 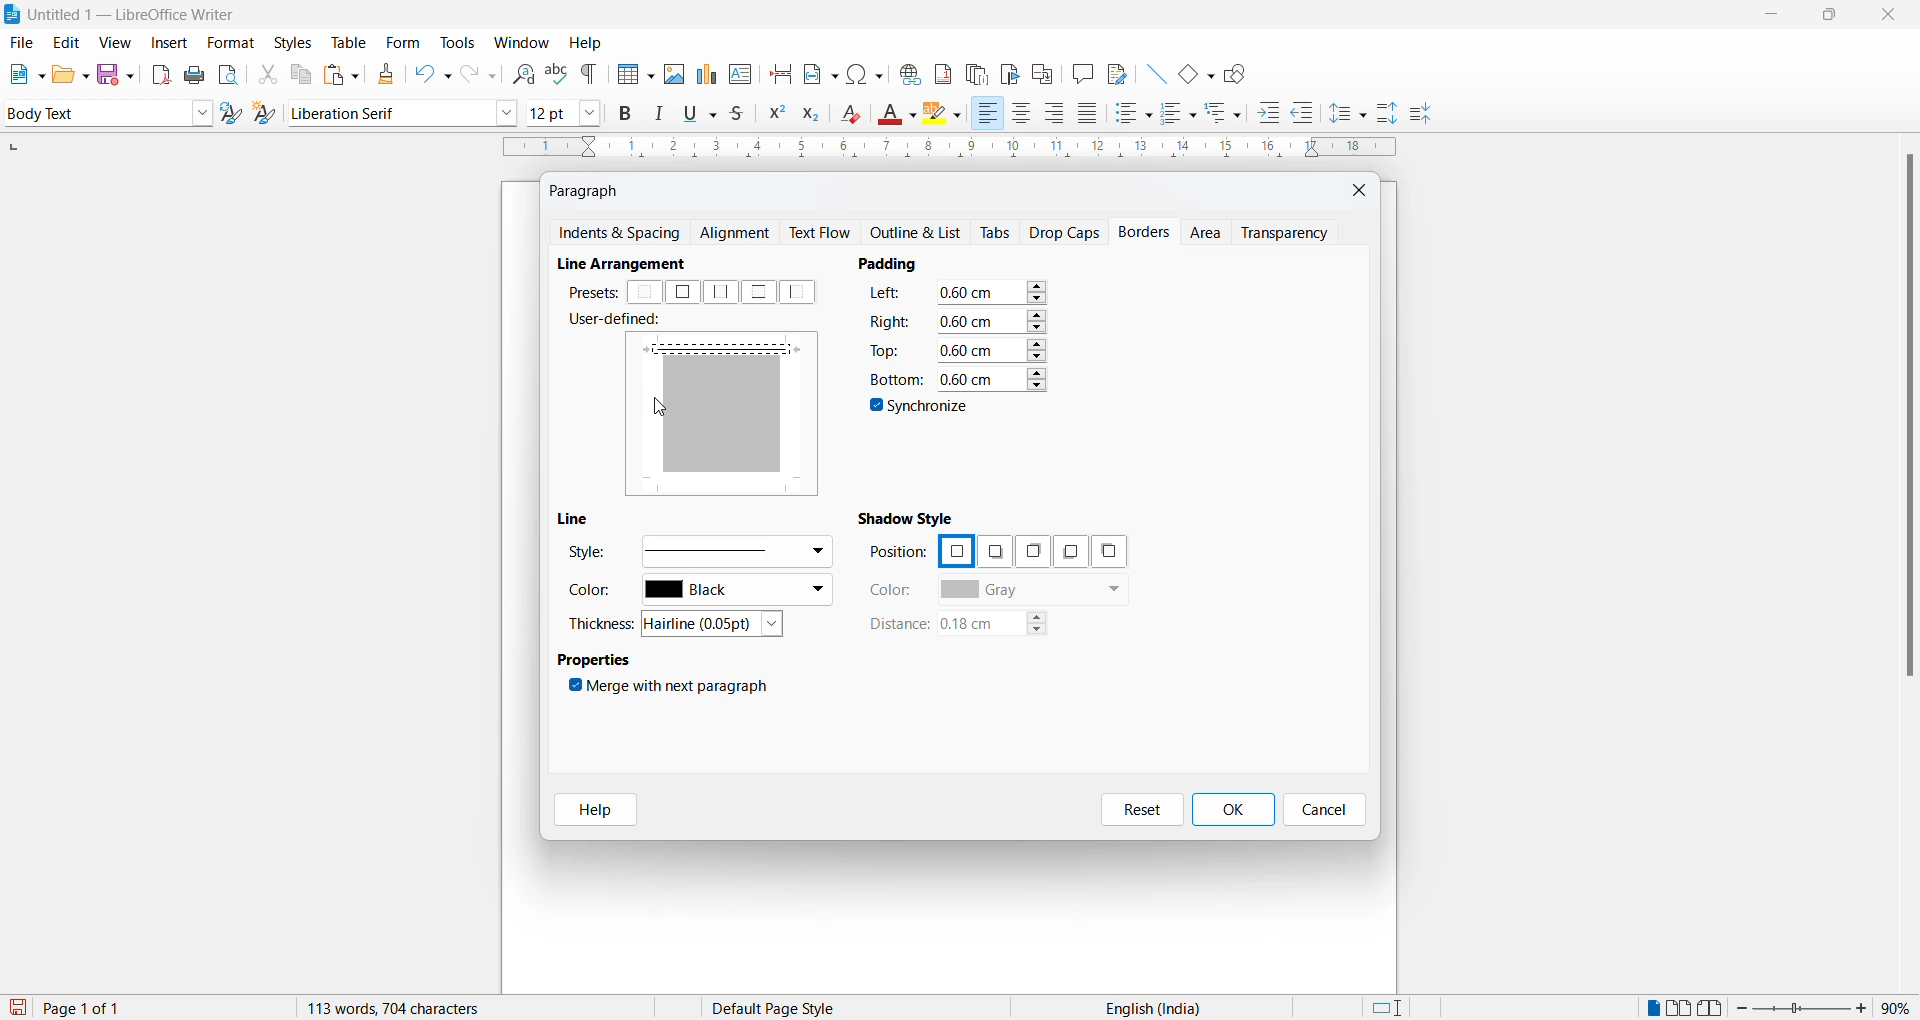 What do you see at coordinates (1009, 71) in the screenshot?
I see `insert bookmarks` at bounding box center [1009, 71].